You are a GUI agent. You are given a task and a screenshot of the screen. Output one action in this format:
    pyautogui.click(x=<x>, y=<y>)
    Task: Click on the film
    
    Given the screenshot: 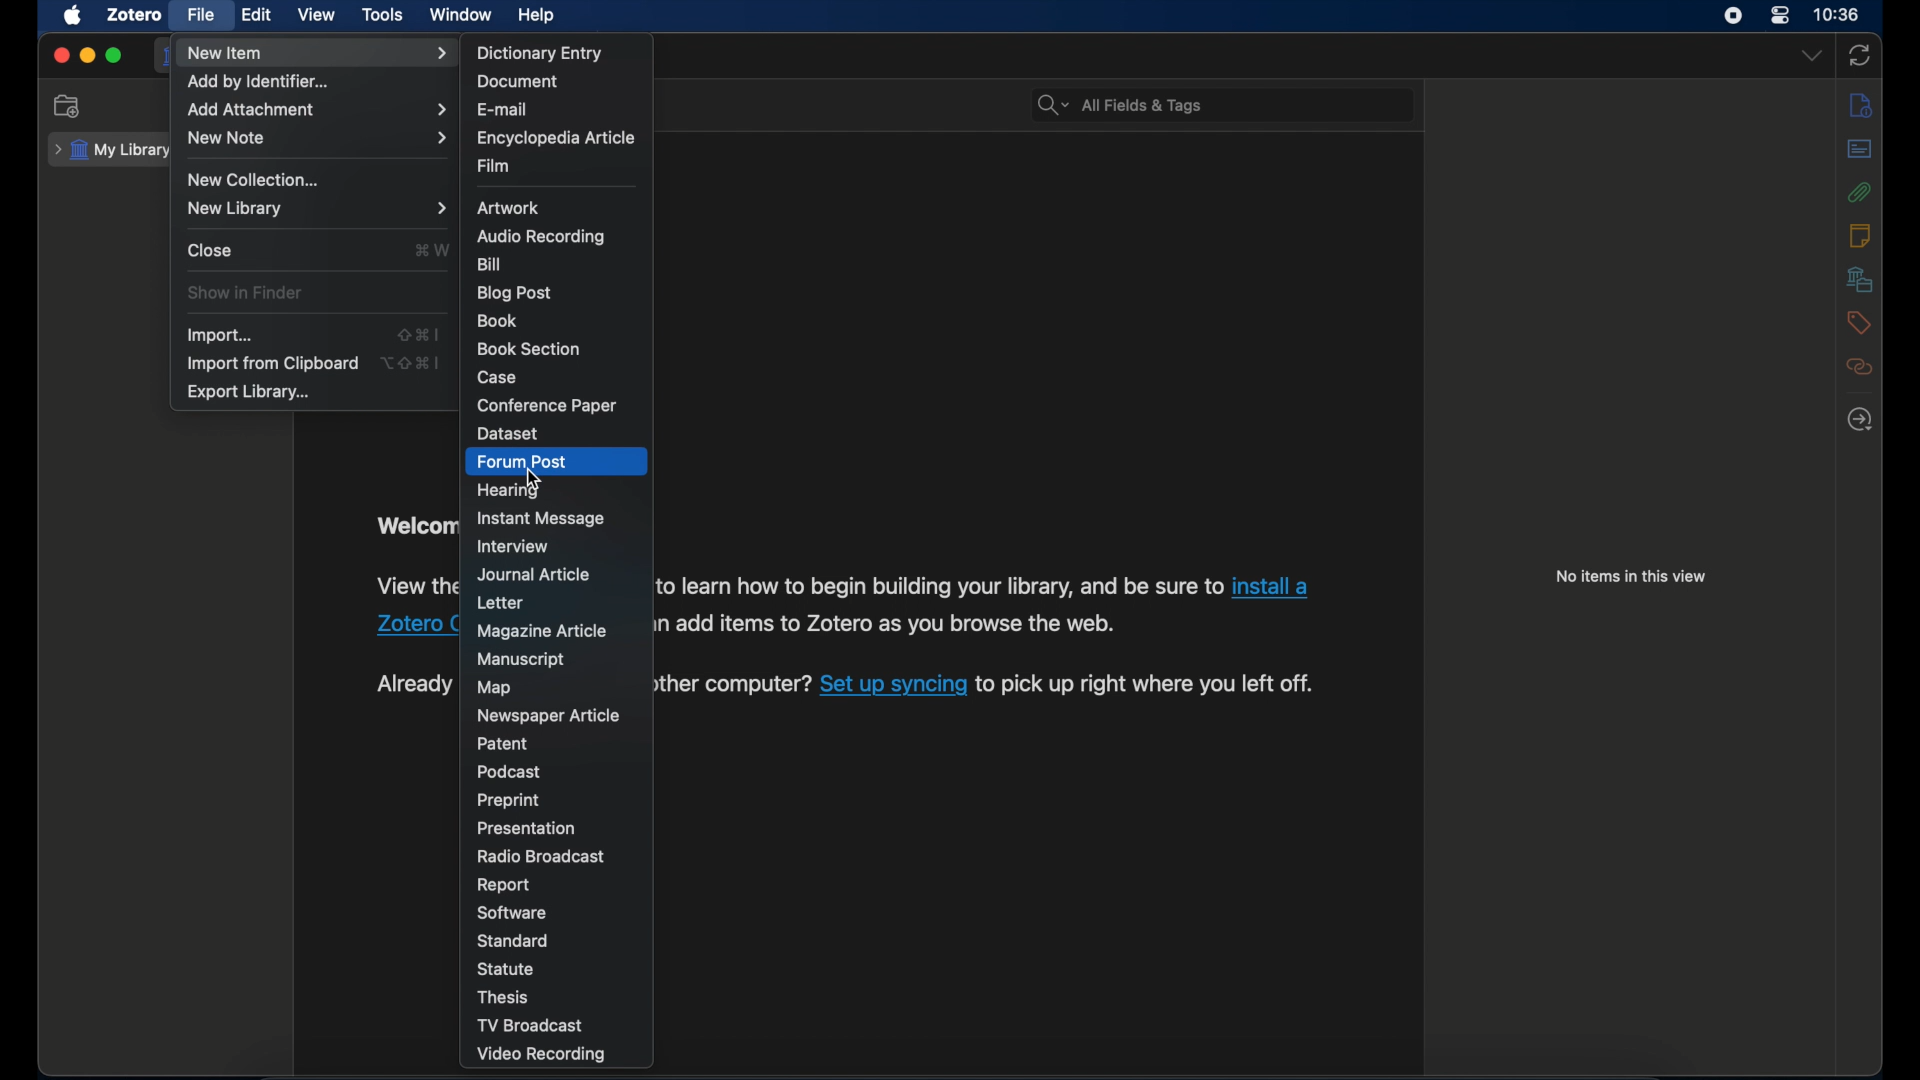 What is the action you would take?
    pyautogui.click(x=496, y=166)
    